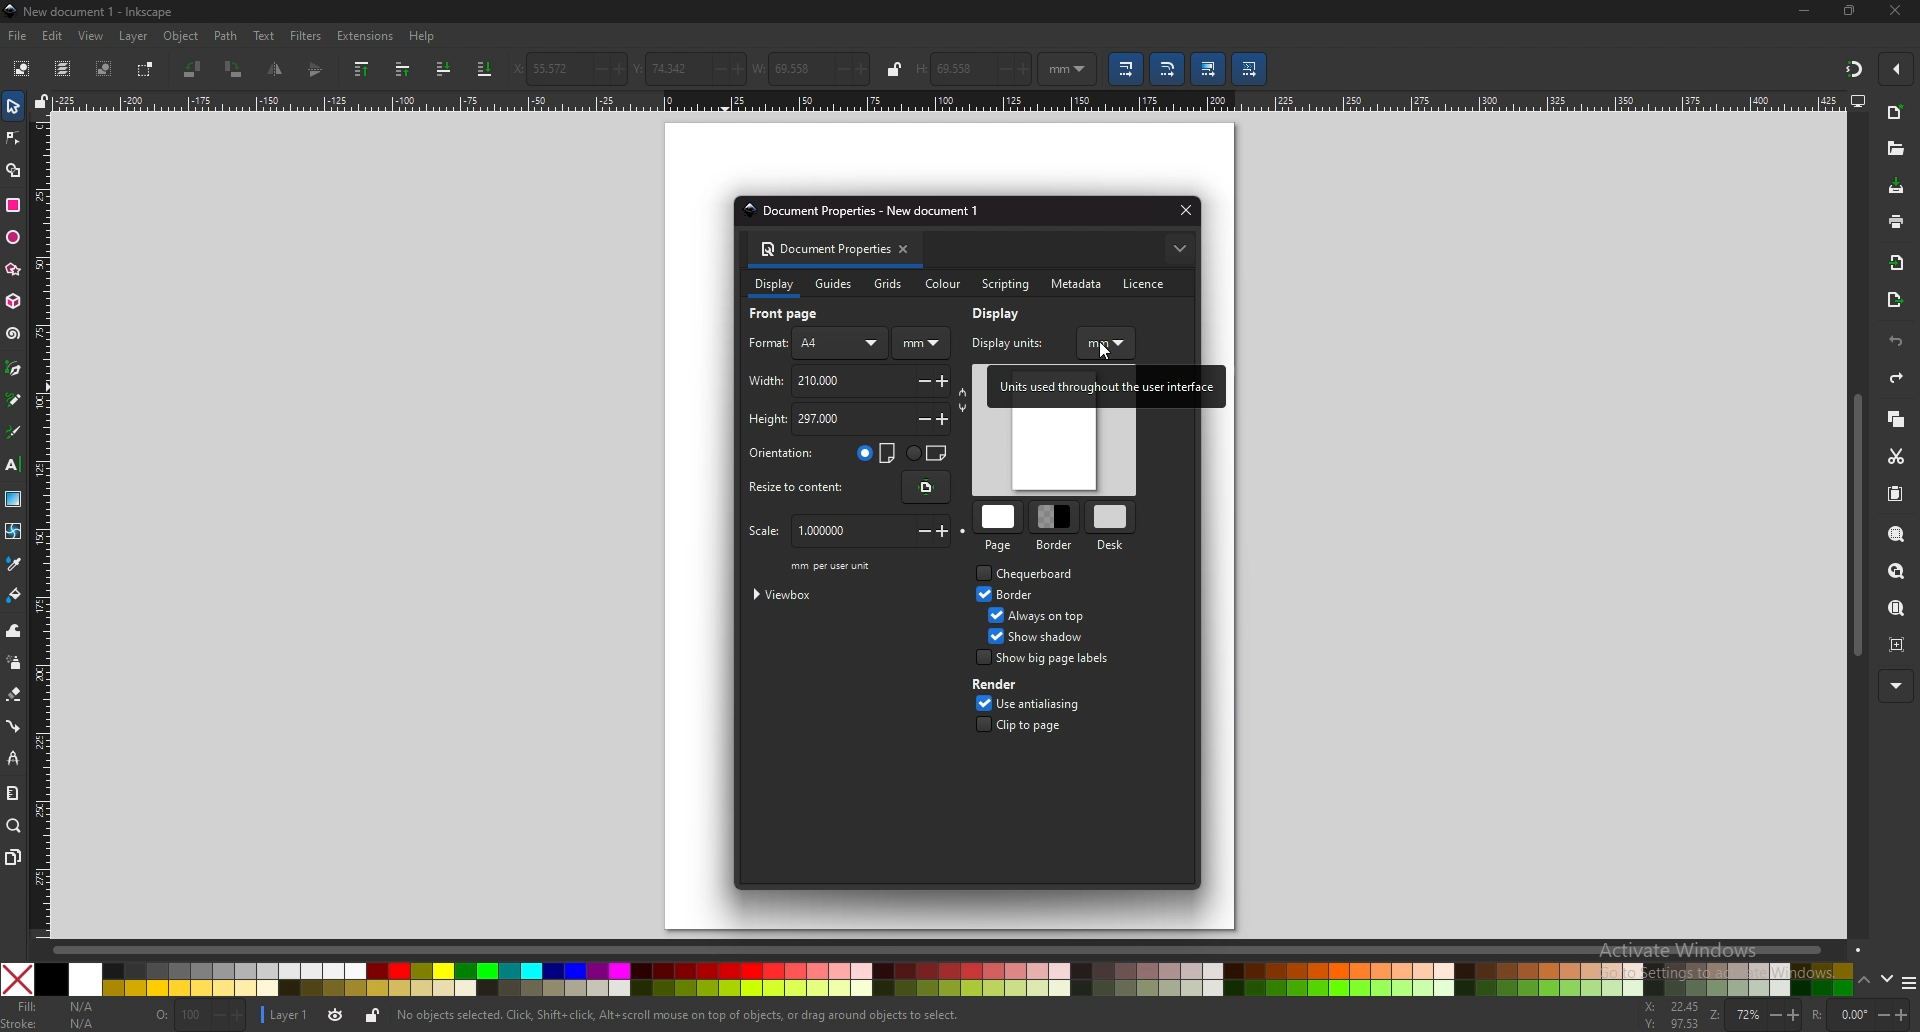 The width and height of the screenshot is (1920, 1032). What do you see at coordinates (834, 566) in the screenshot?
I see `mm per user unit` at bounding box center [834, 566].